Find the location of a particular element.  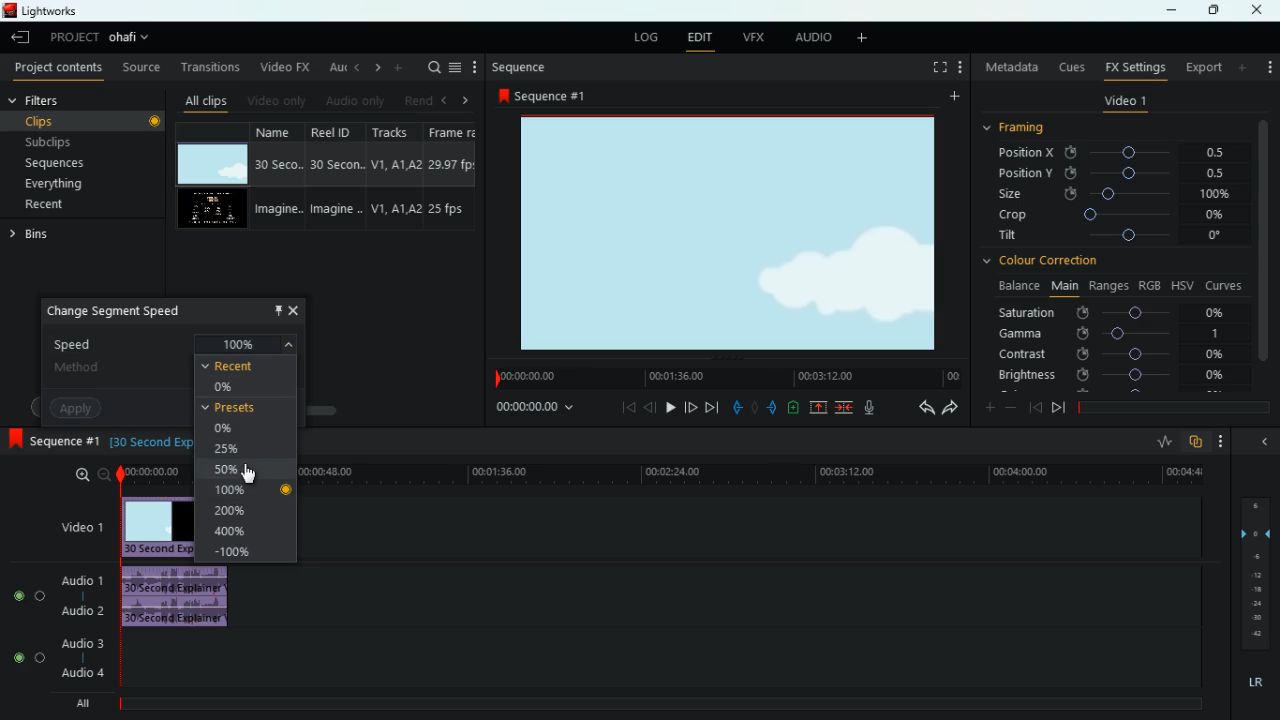

screen is located at coordinates (935, 67).